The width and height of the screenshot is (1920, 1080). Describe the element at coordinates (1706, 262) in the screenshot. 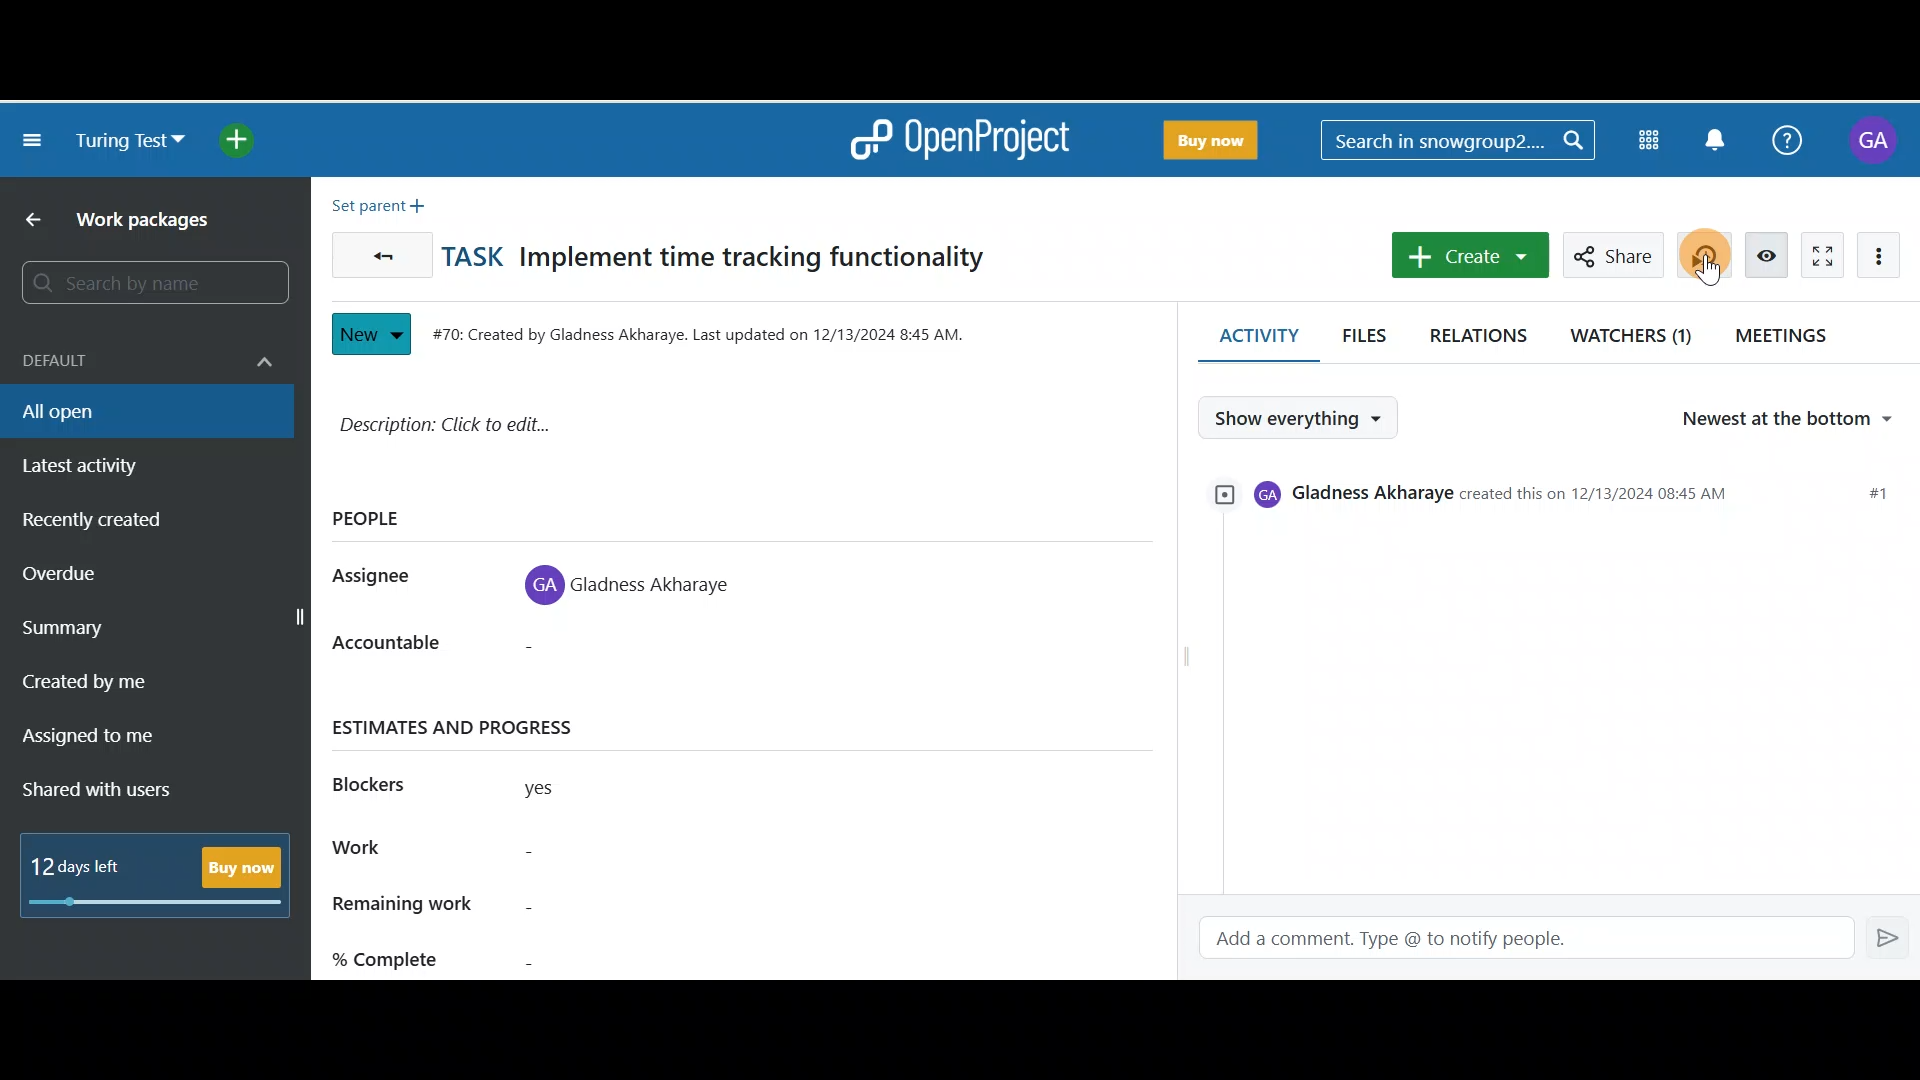

I see `Cursor on Start new timer` at that location.